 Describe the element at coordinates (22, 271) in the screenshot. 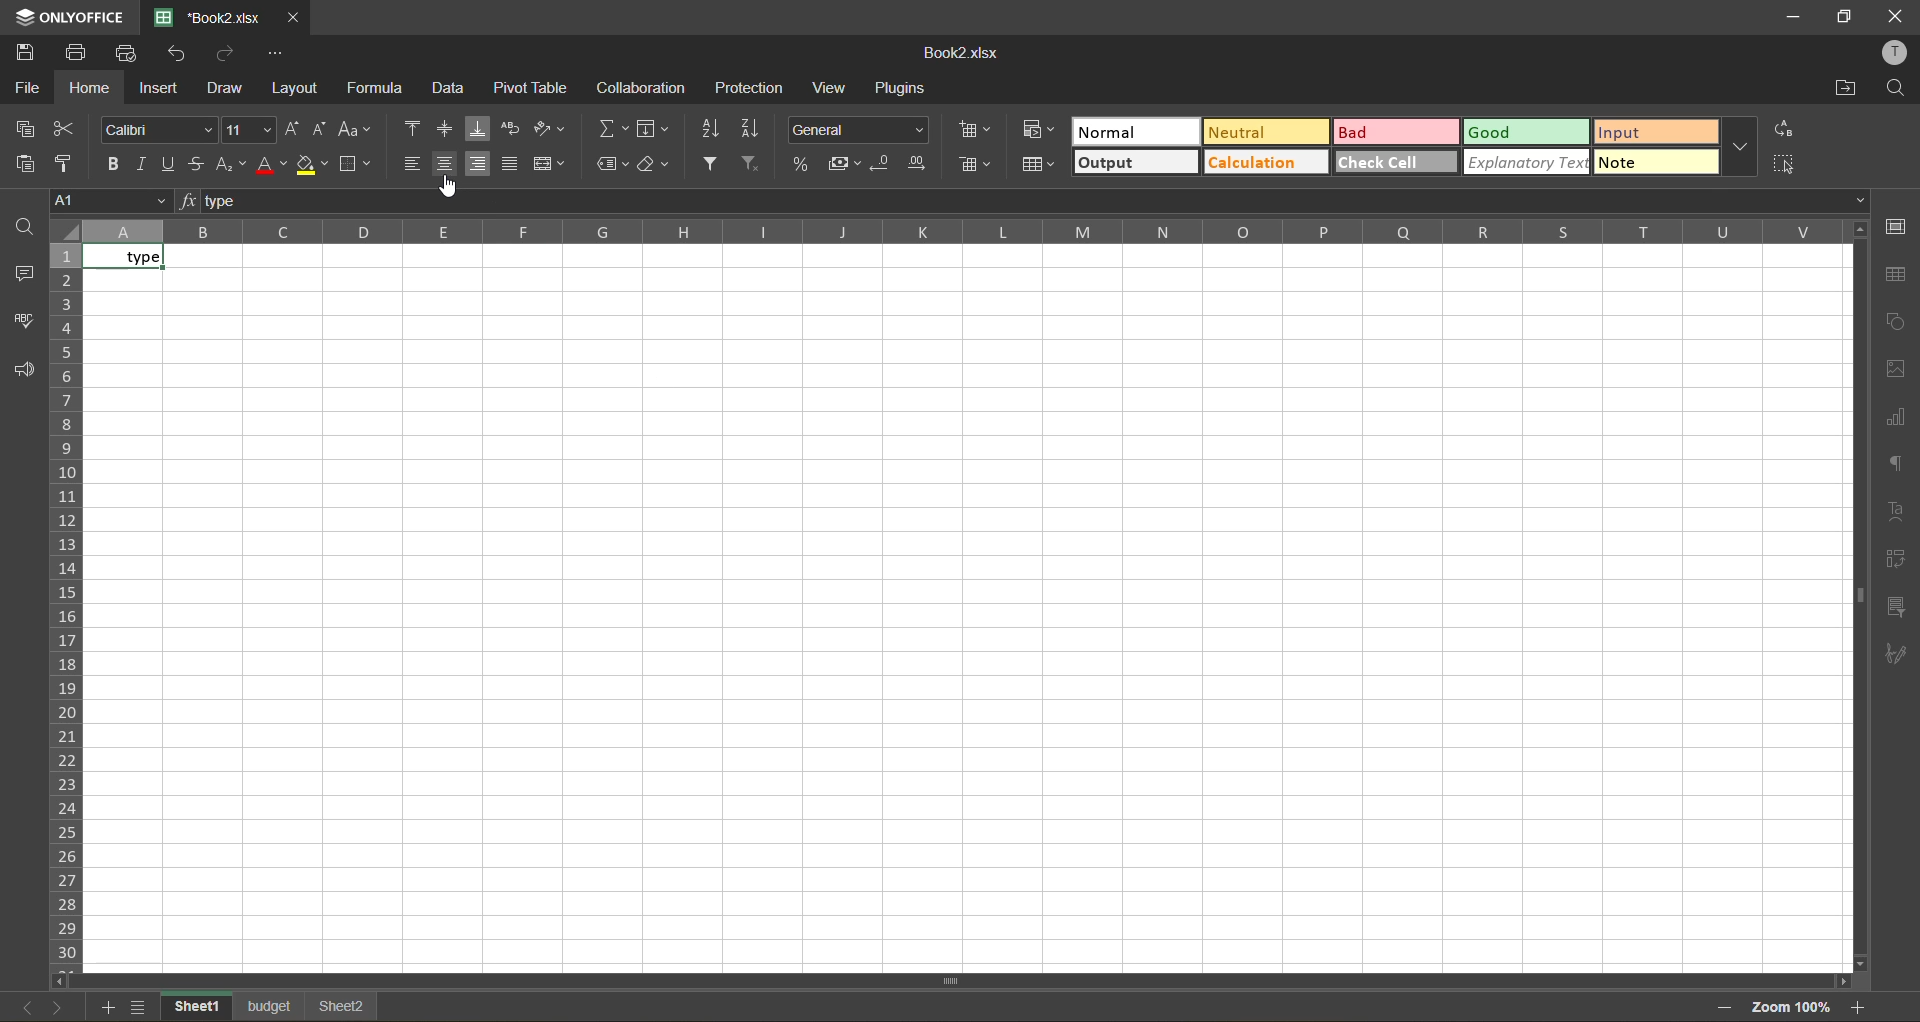

I see `comments` at that location.